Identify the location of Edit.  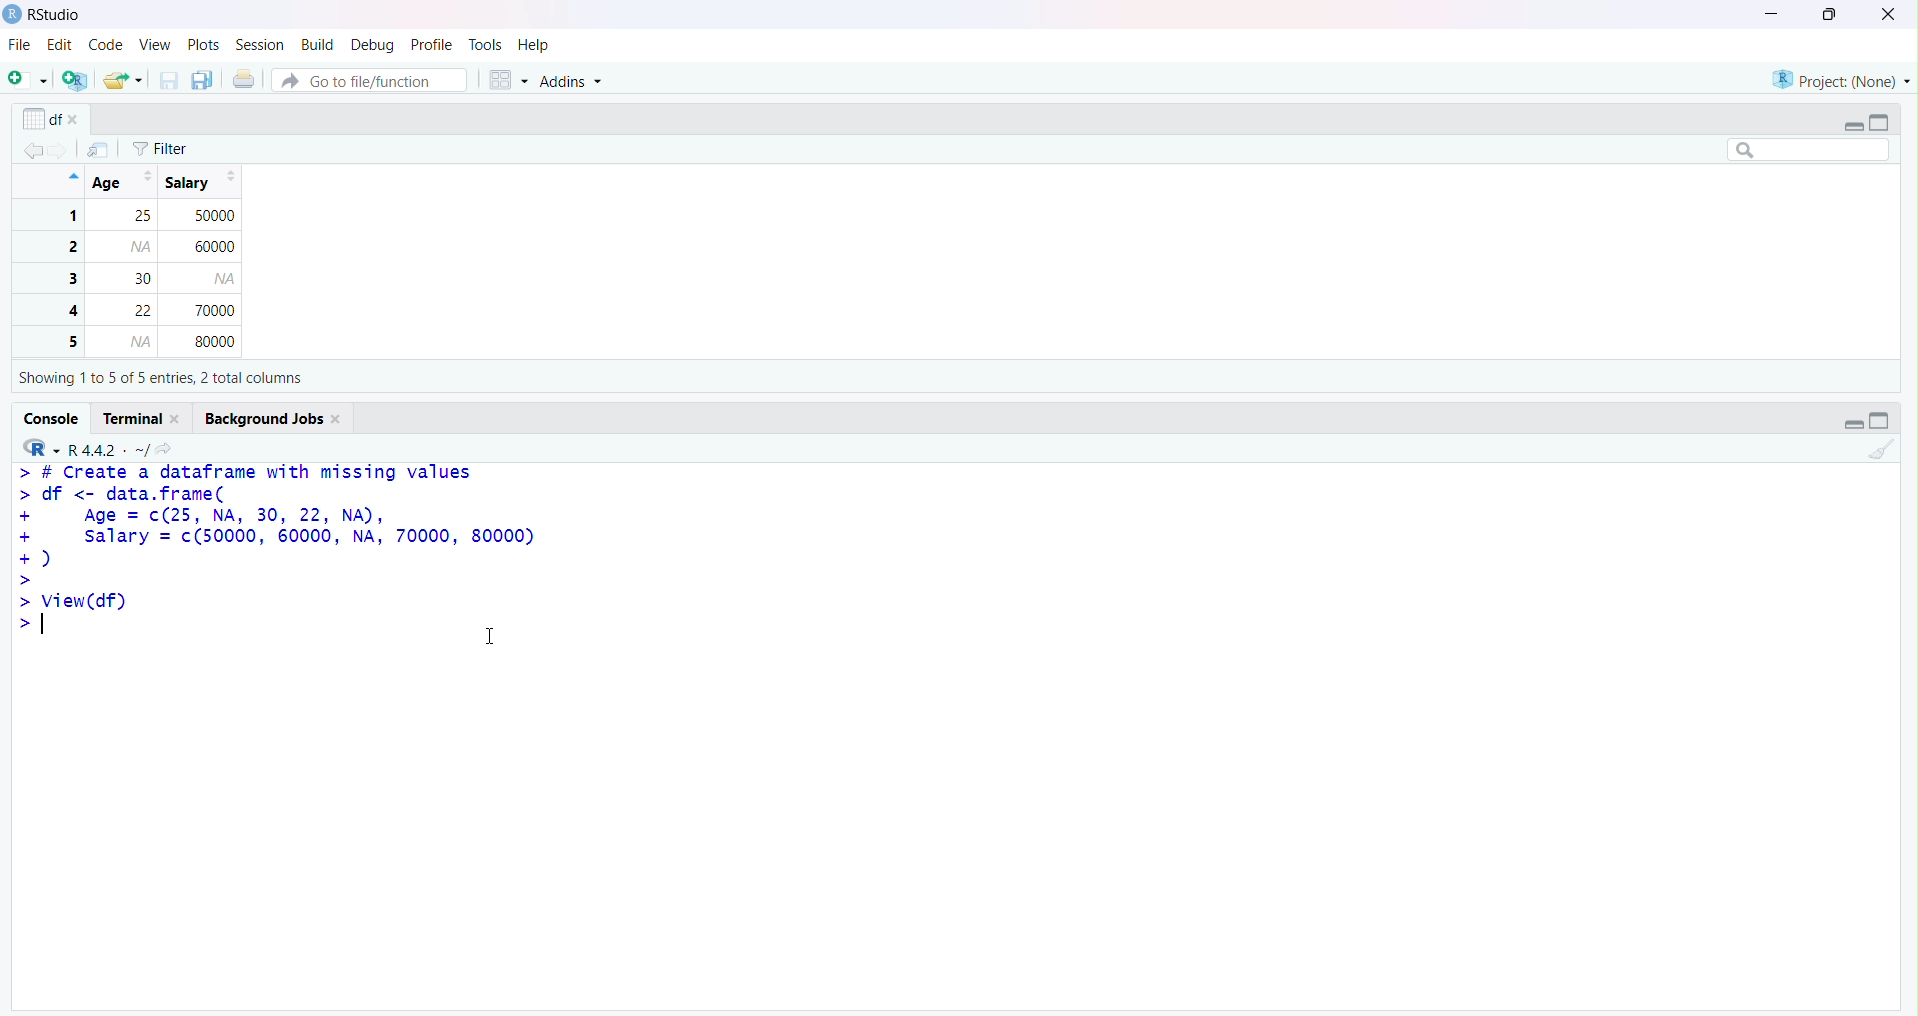
(61, 45).